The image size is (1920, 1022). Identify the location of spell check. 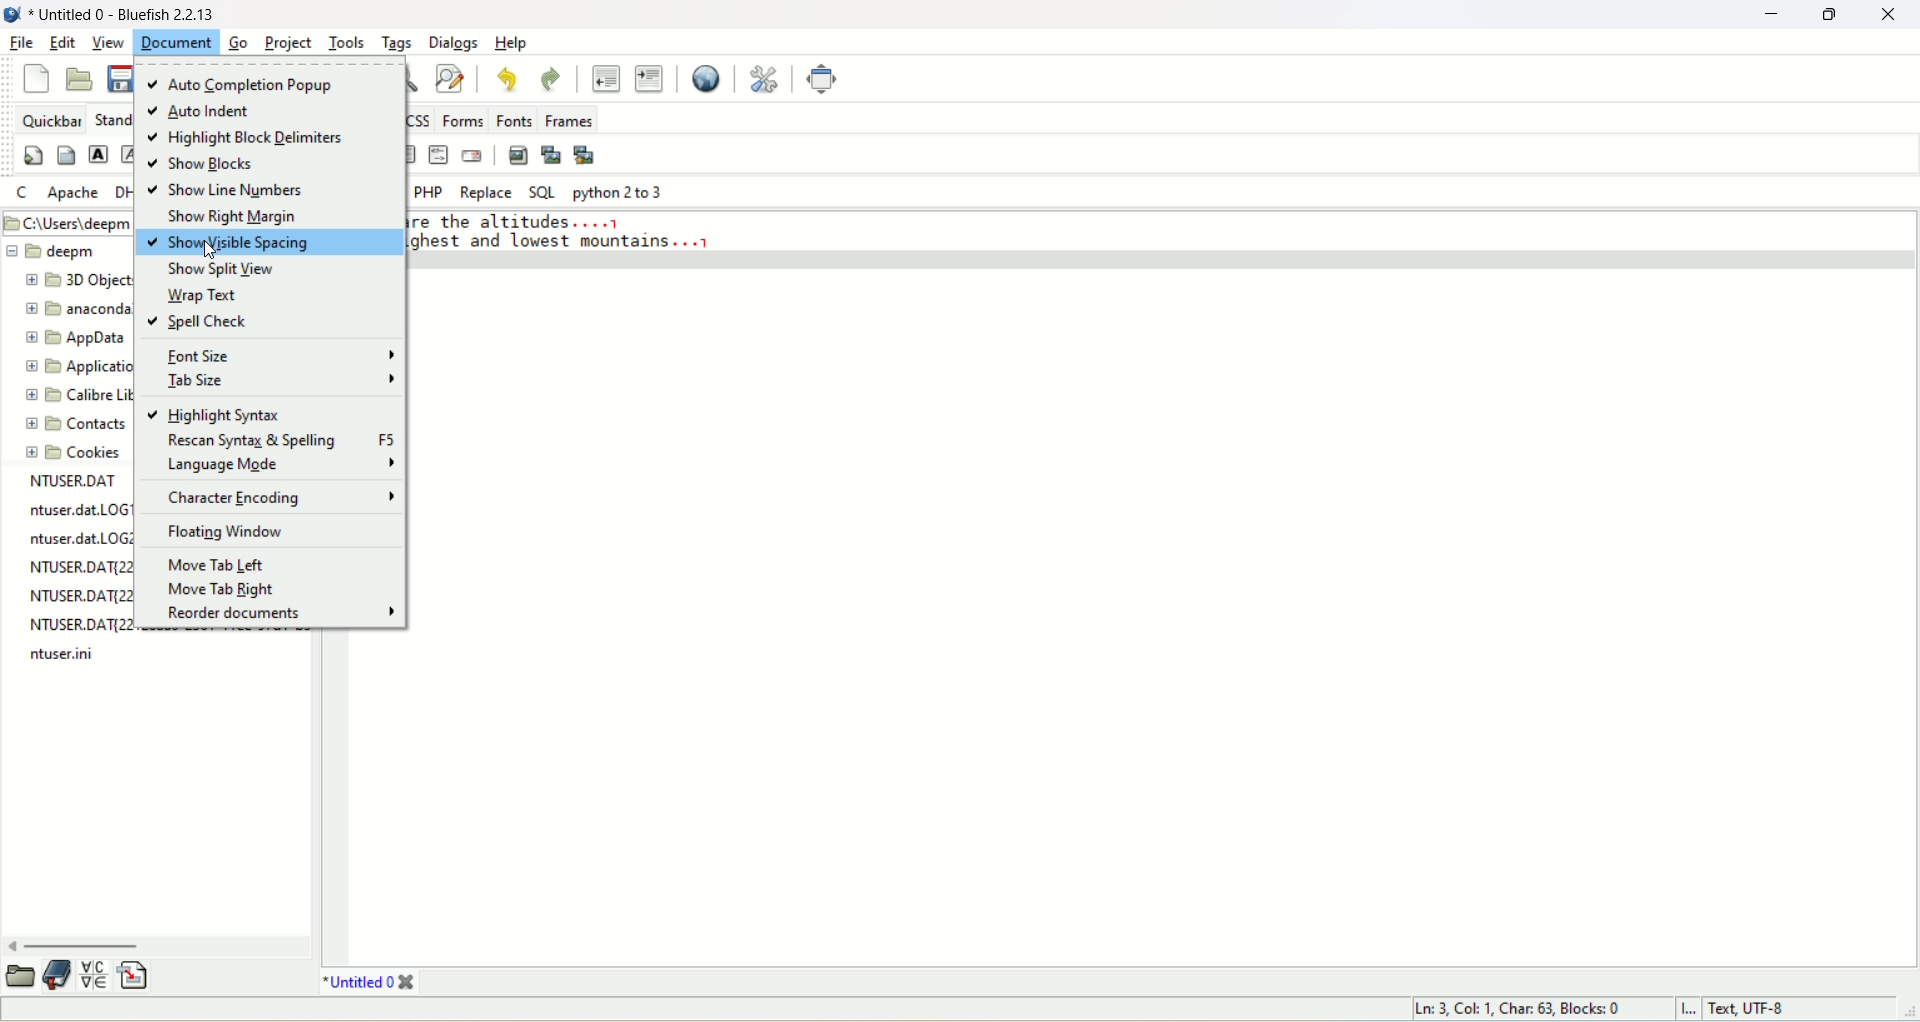
(199, 320).